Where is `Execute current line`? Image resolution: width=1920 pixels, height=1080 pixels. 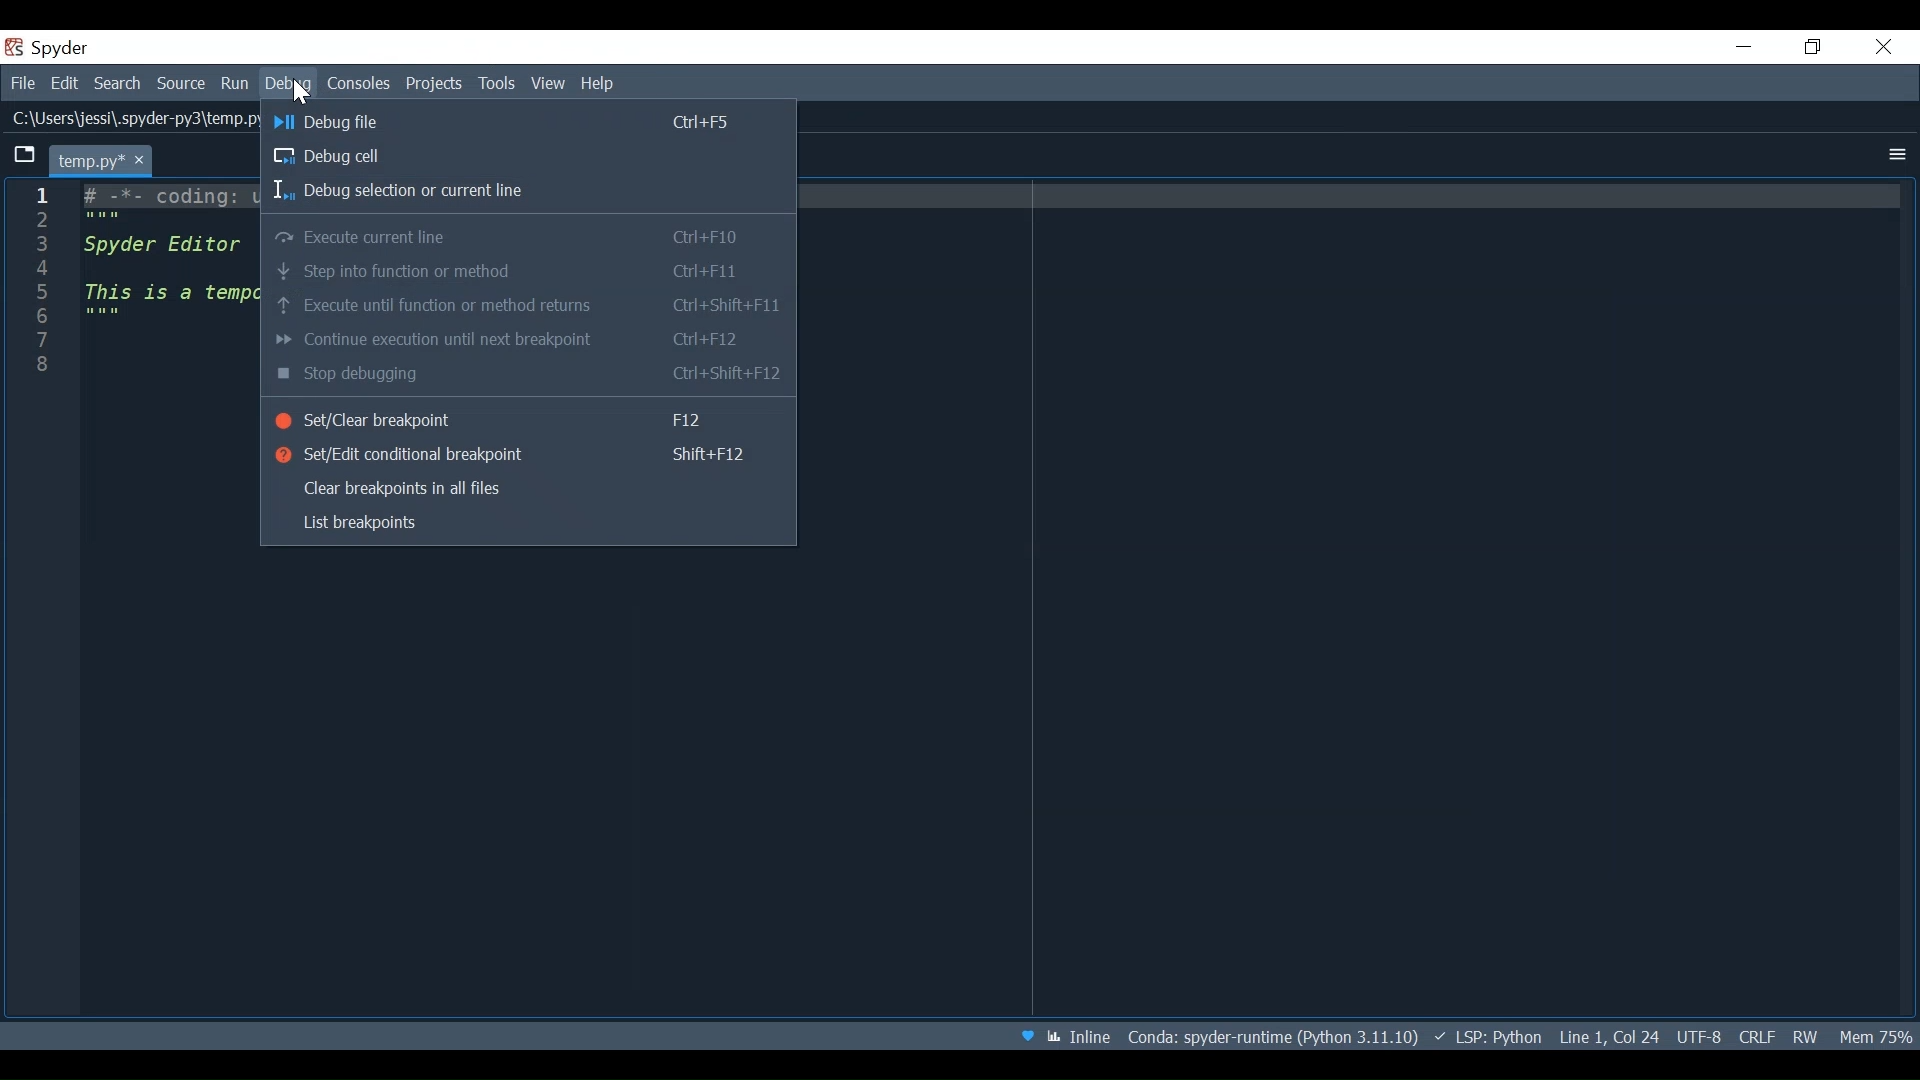
Execute current line is located at coordinates (519, 236).